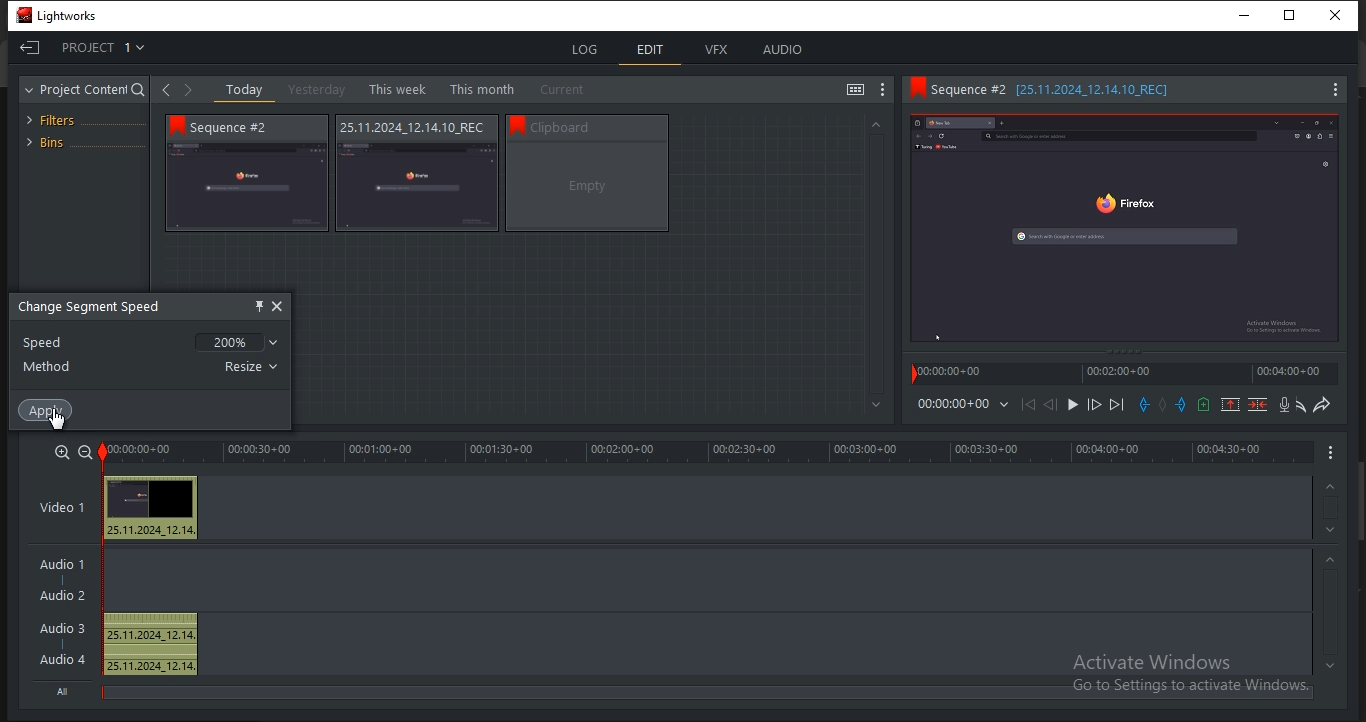 This screenshot has height=722, width=1366. I want to click on timeline navigation up arrow, so click(1330, 486).